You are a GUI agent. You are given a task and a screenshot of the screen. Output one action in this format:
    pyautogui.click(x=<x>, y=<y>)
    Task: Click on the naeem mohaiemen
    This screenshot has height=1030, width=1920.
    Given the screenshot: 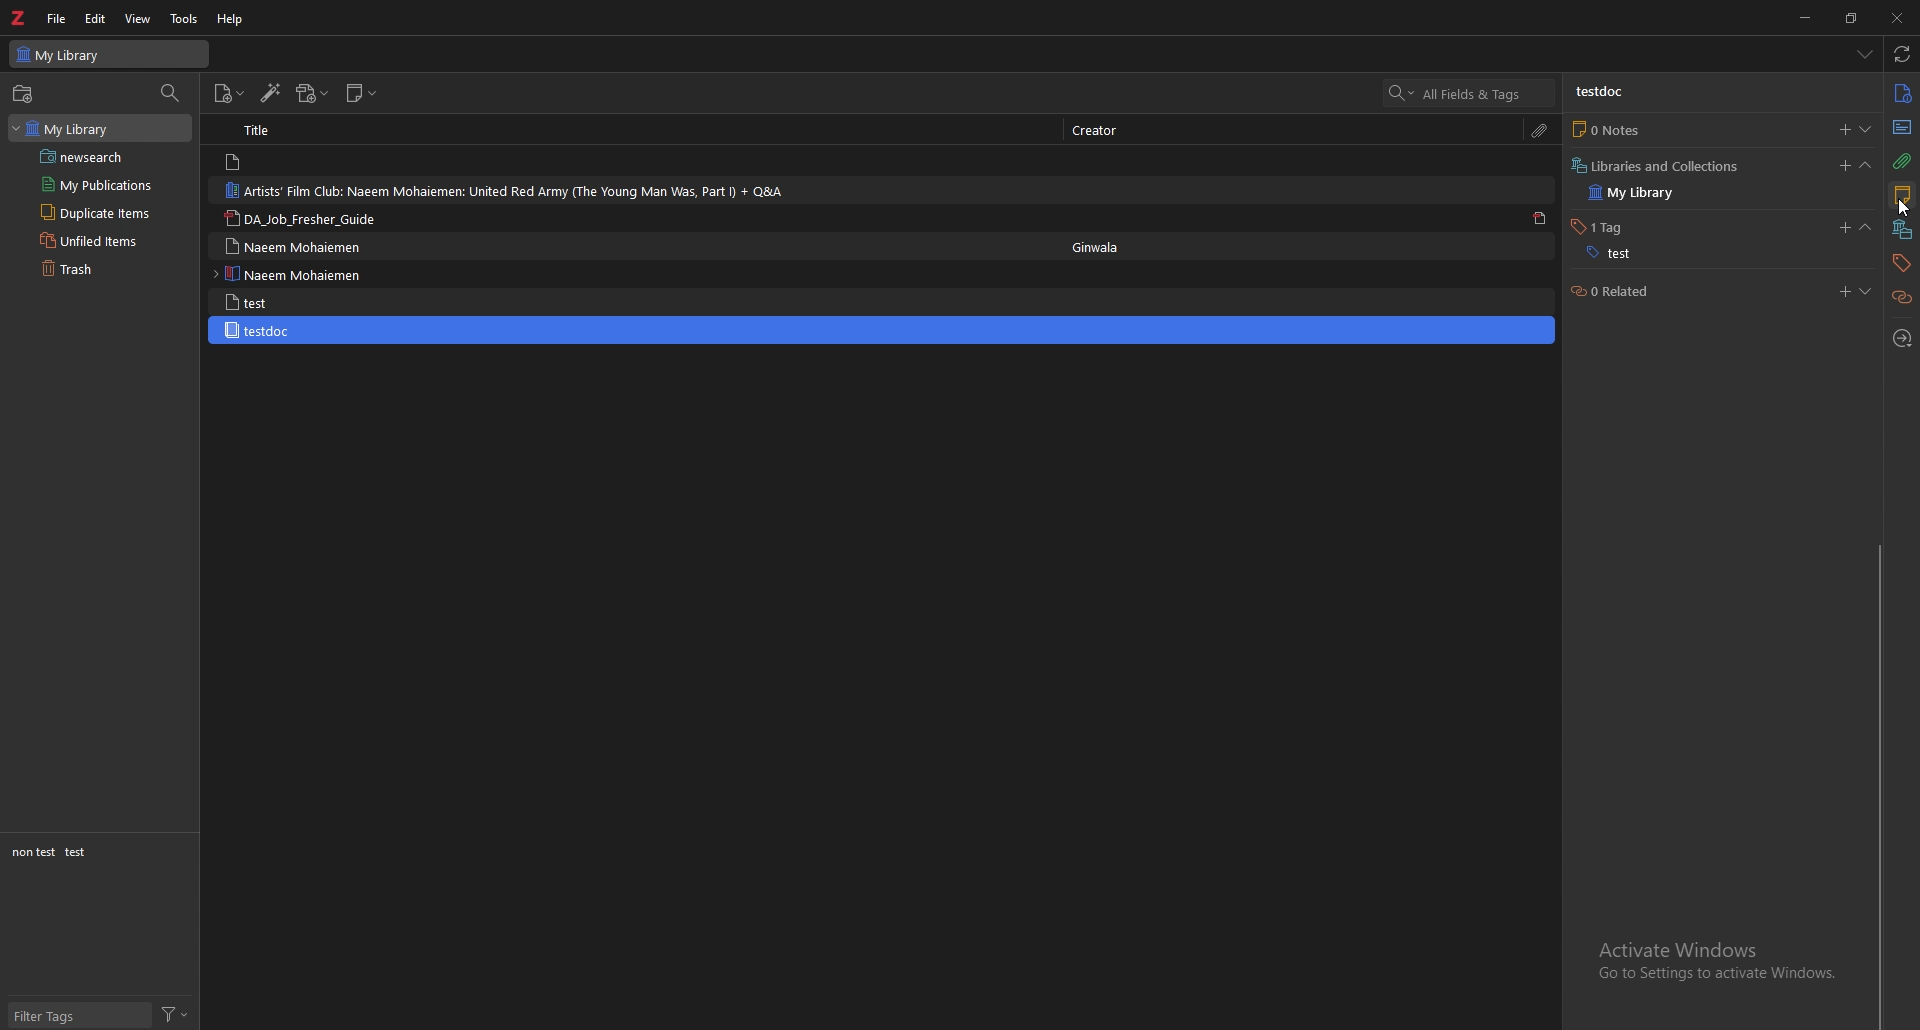 What is the action you would take?
    pyautogui.click(x=293, y=274)
    